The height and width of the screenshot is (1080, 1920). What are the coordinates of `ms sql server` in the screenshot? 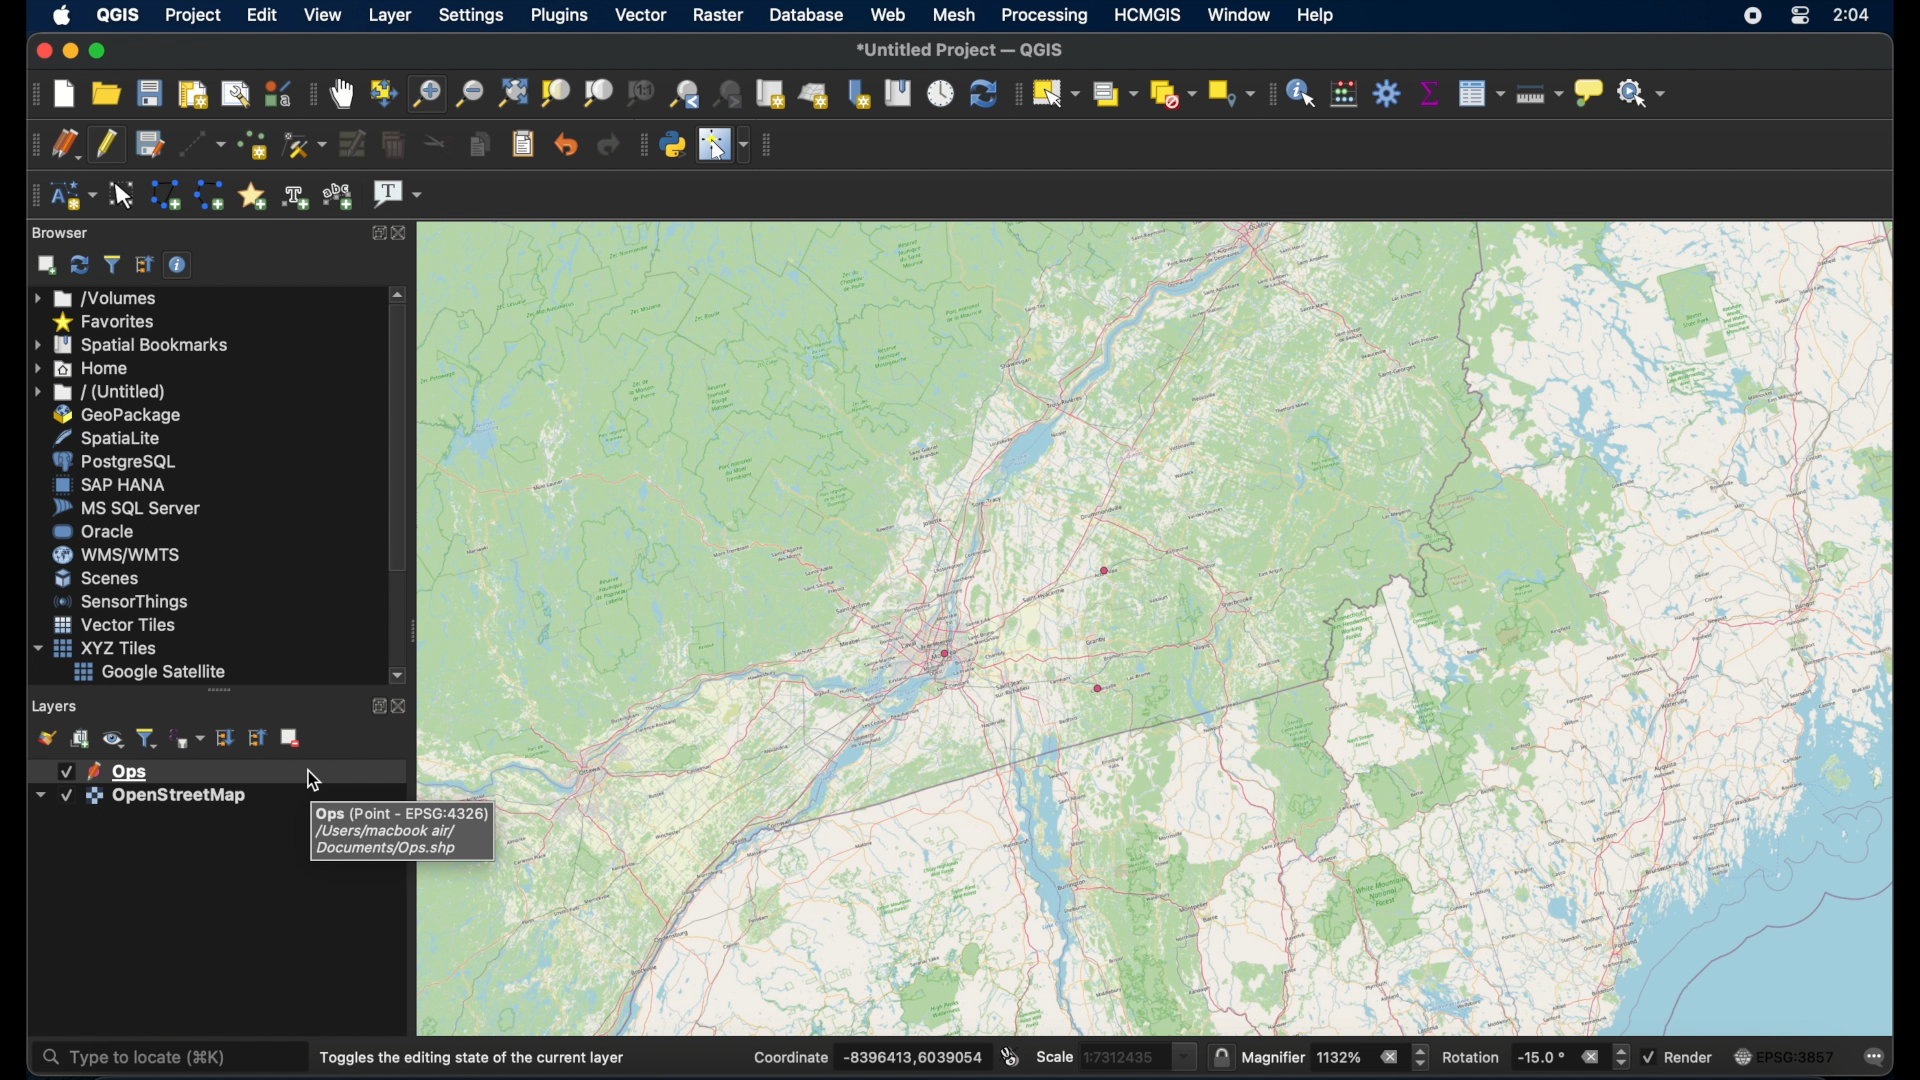 It's located at (122, 507).